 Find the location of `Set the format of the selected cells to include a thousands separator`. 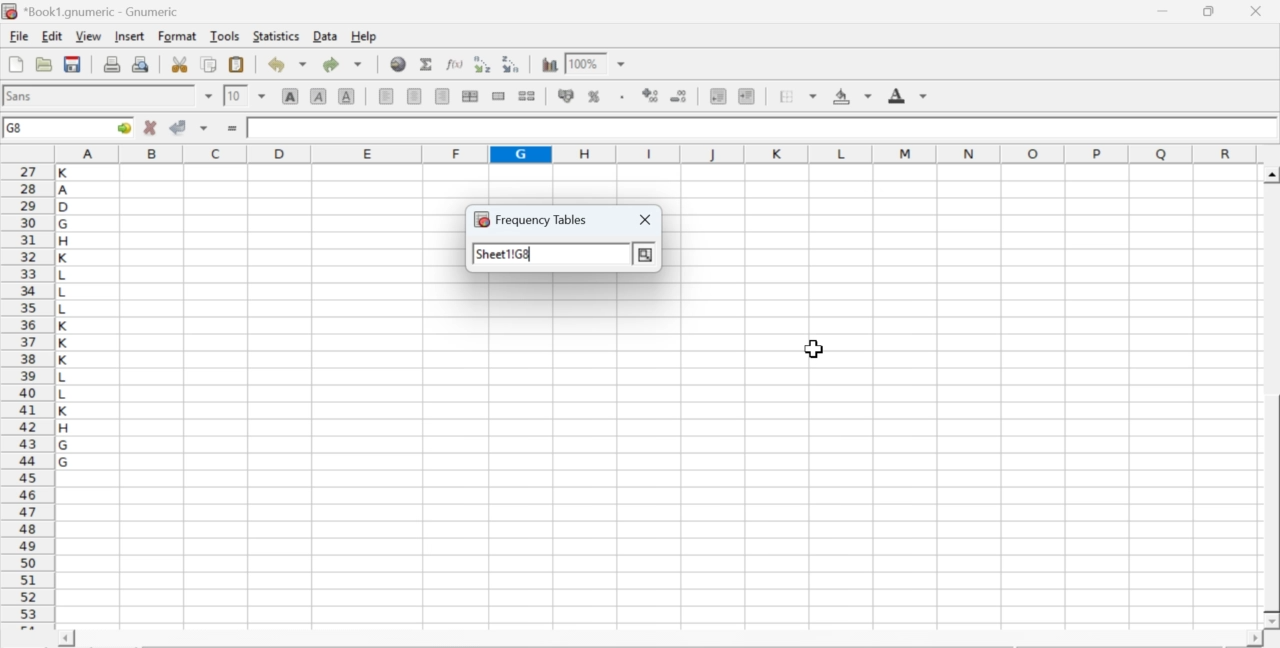

Set the format of the selected cells to include a thousands separator is located at coordinates (620, 97).